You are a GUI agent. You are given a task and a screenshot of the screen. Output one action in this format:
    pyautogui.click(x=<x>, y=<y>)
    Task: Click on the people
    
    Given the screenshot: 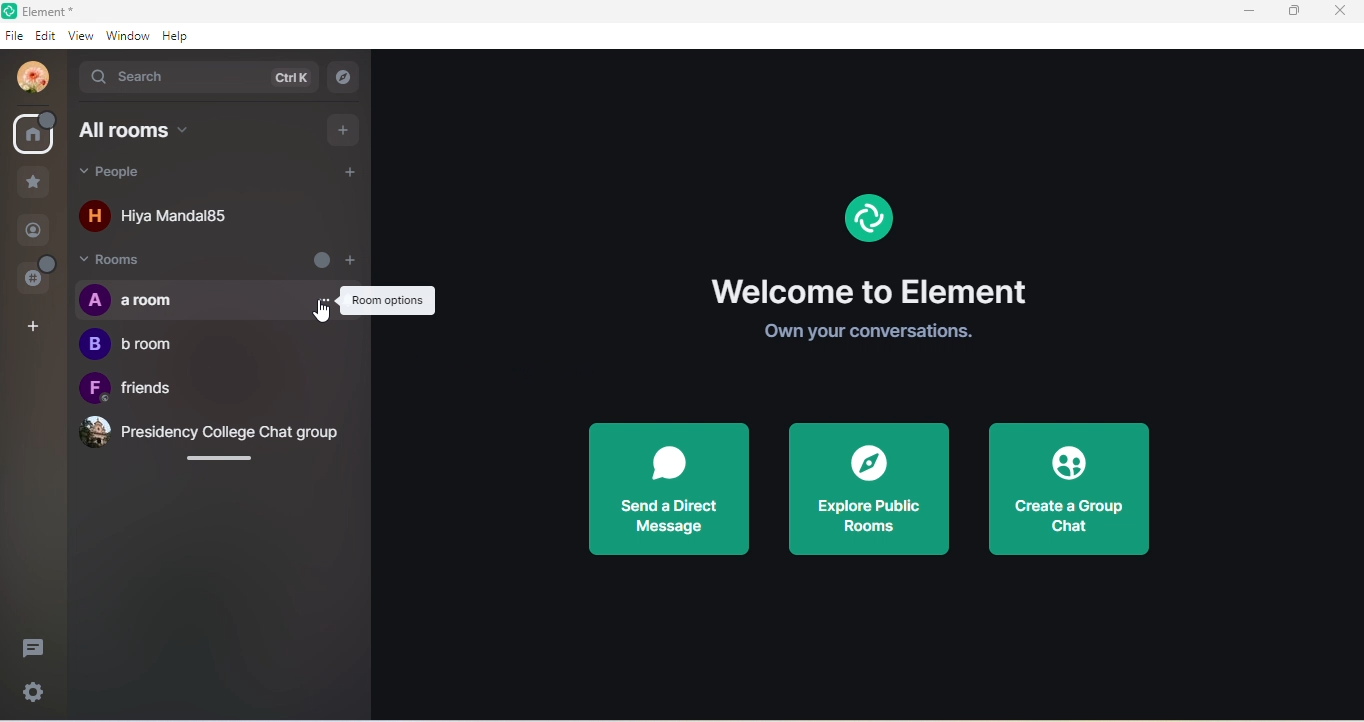 What is the action you would take?
    pyautogui.click(x=156, y=174)
    